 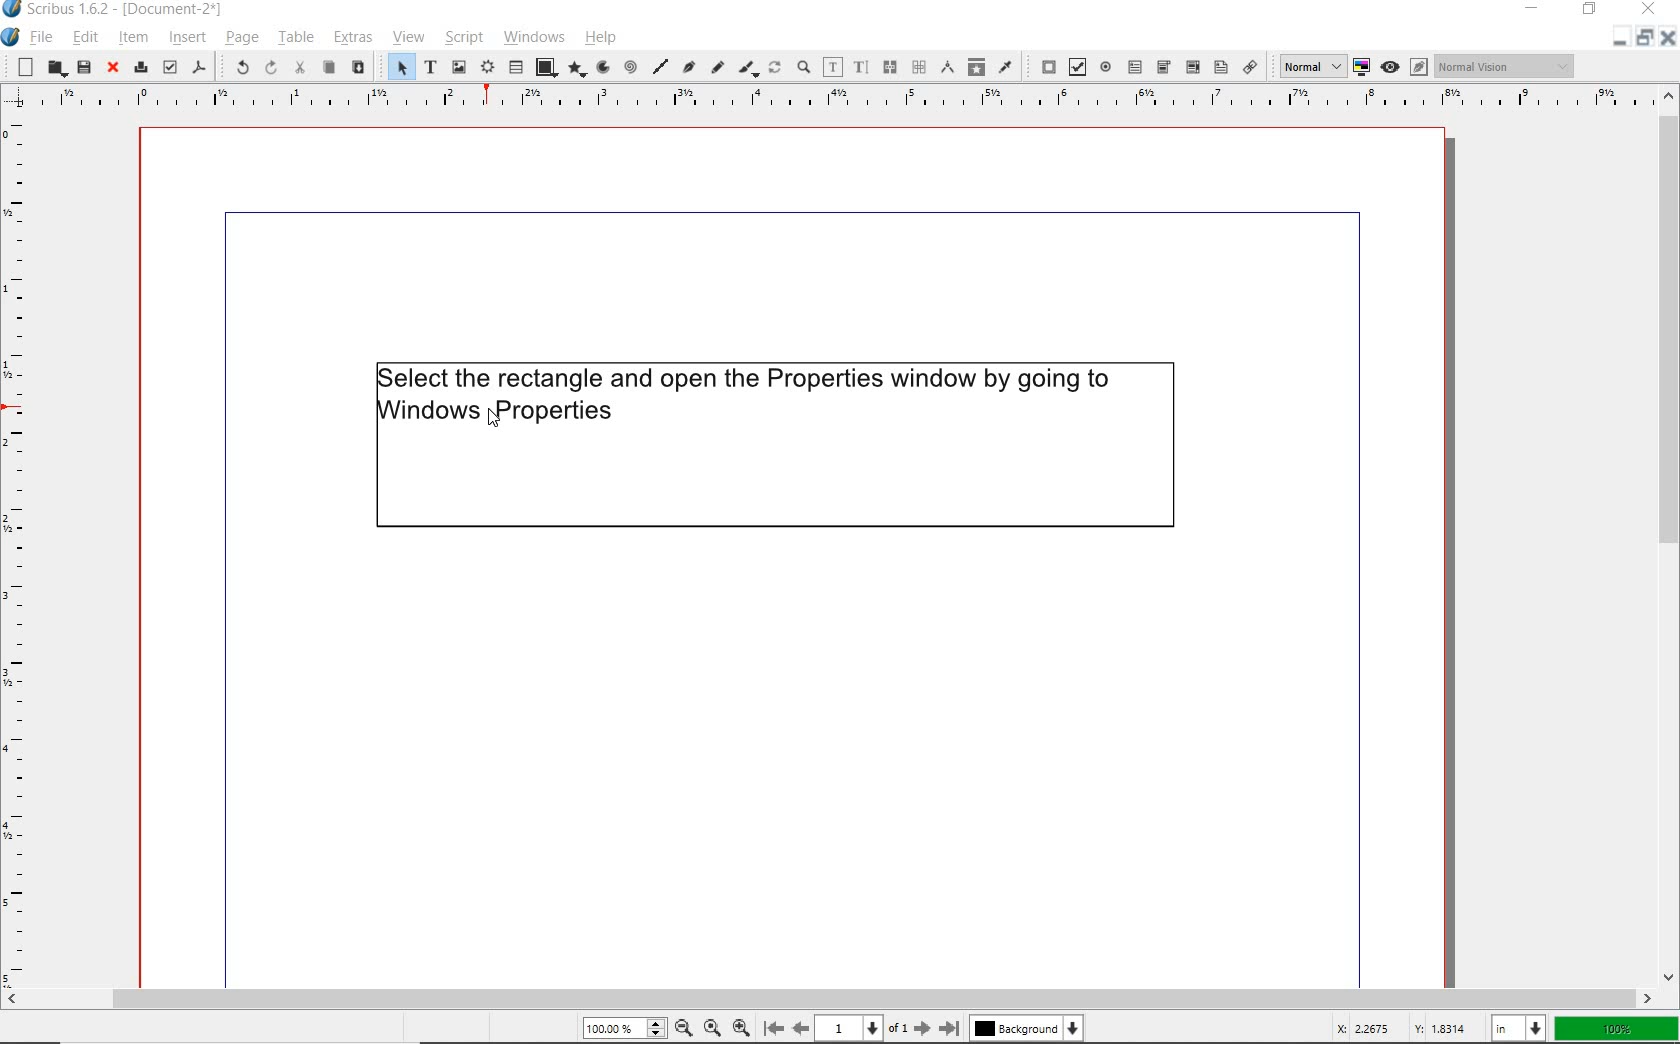 What do you see at coordinates (622, 1028) in the screenshot?
I see `100.00%` at bounding box center [622, 1028].